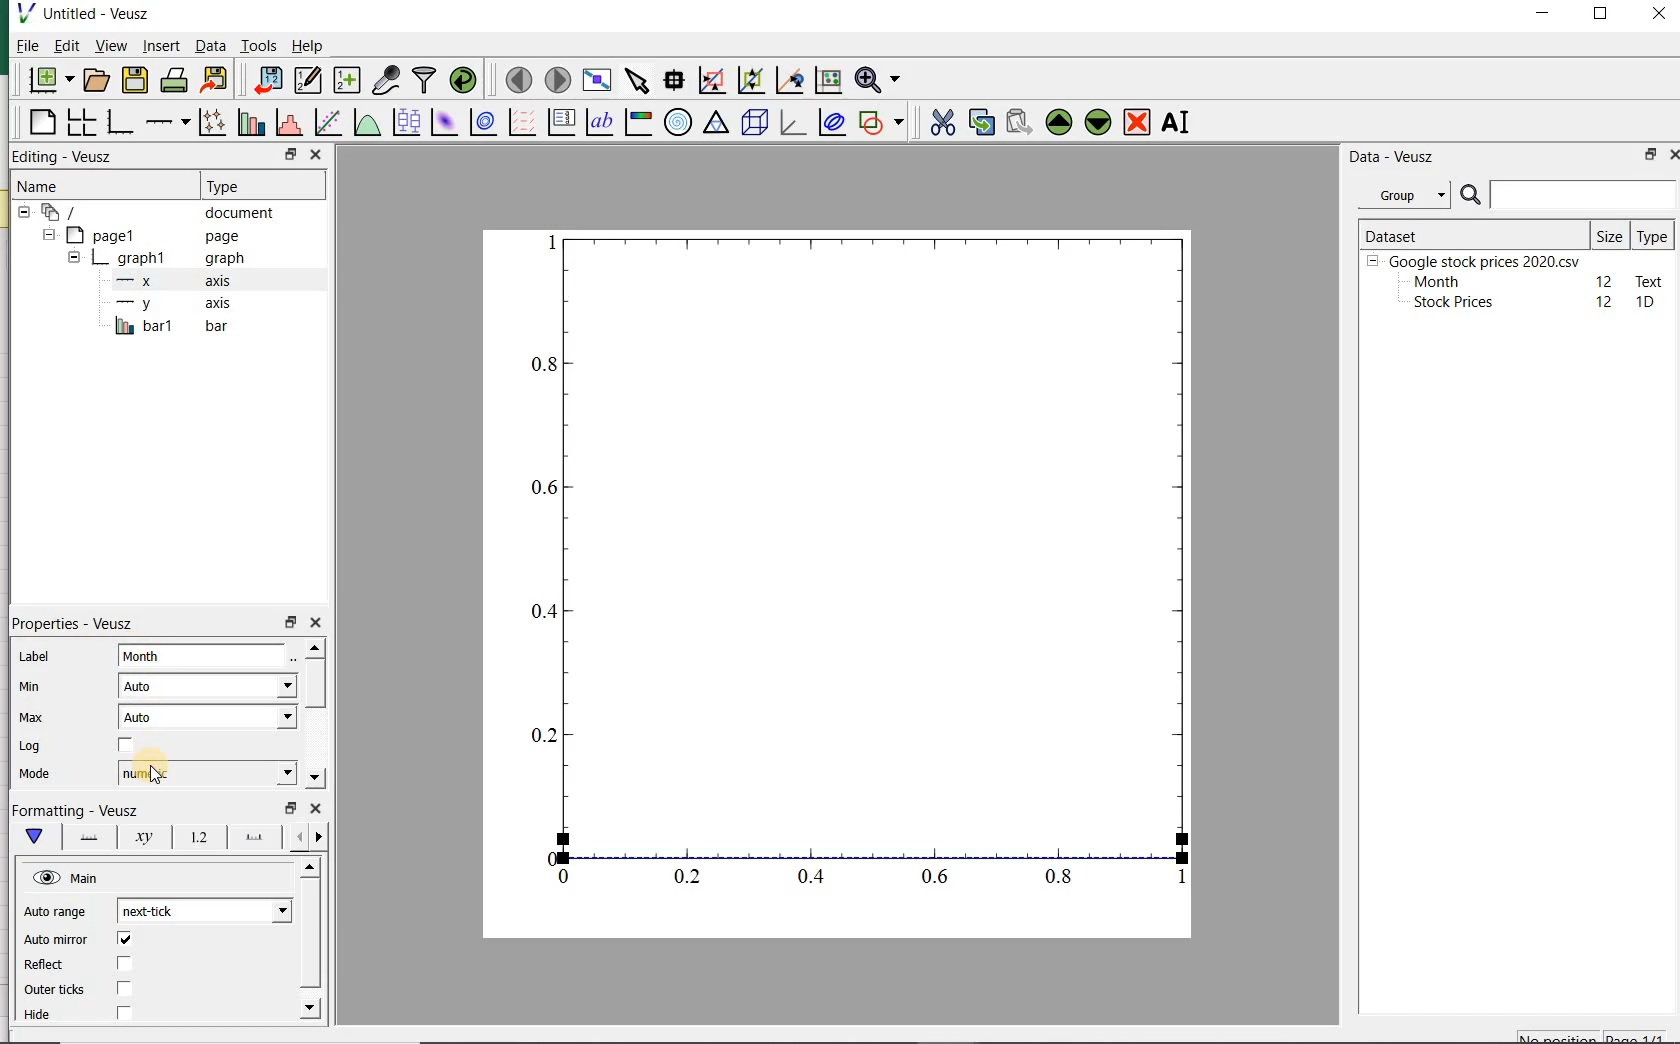 The height and width of the screenshot is (1044, 1680). Describe the element at coordinates (442, 122) in the screenshot. I see `plot a 2d dataset as an image` at that location.